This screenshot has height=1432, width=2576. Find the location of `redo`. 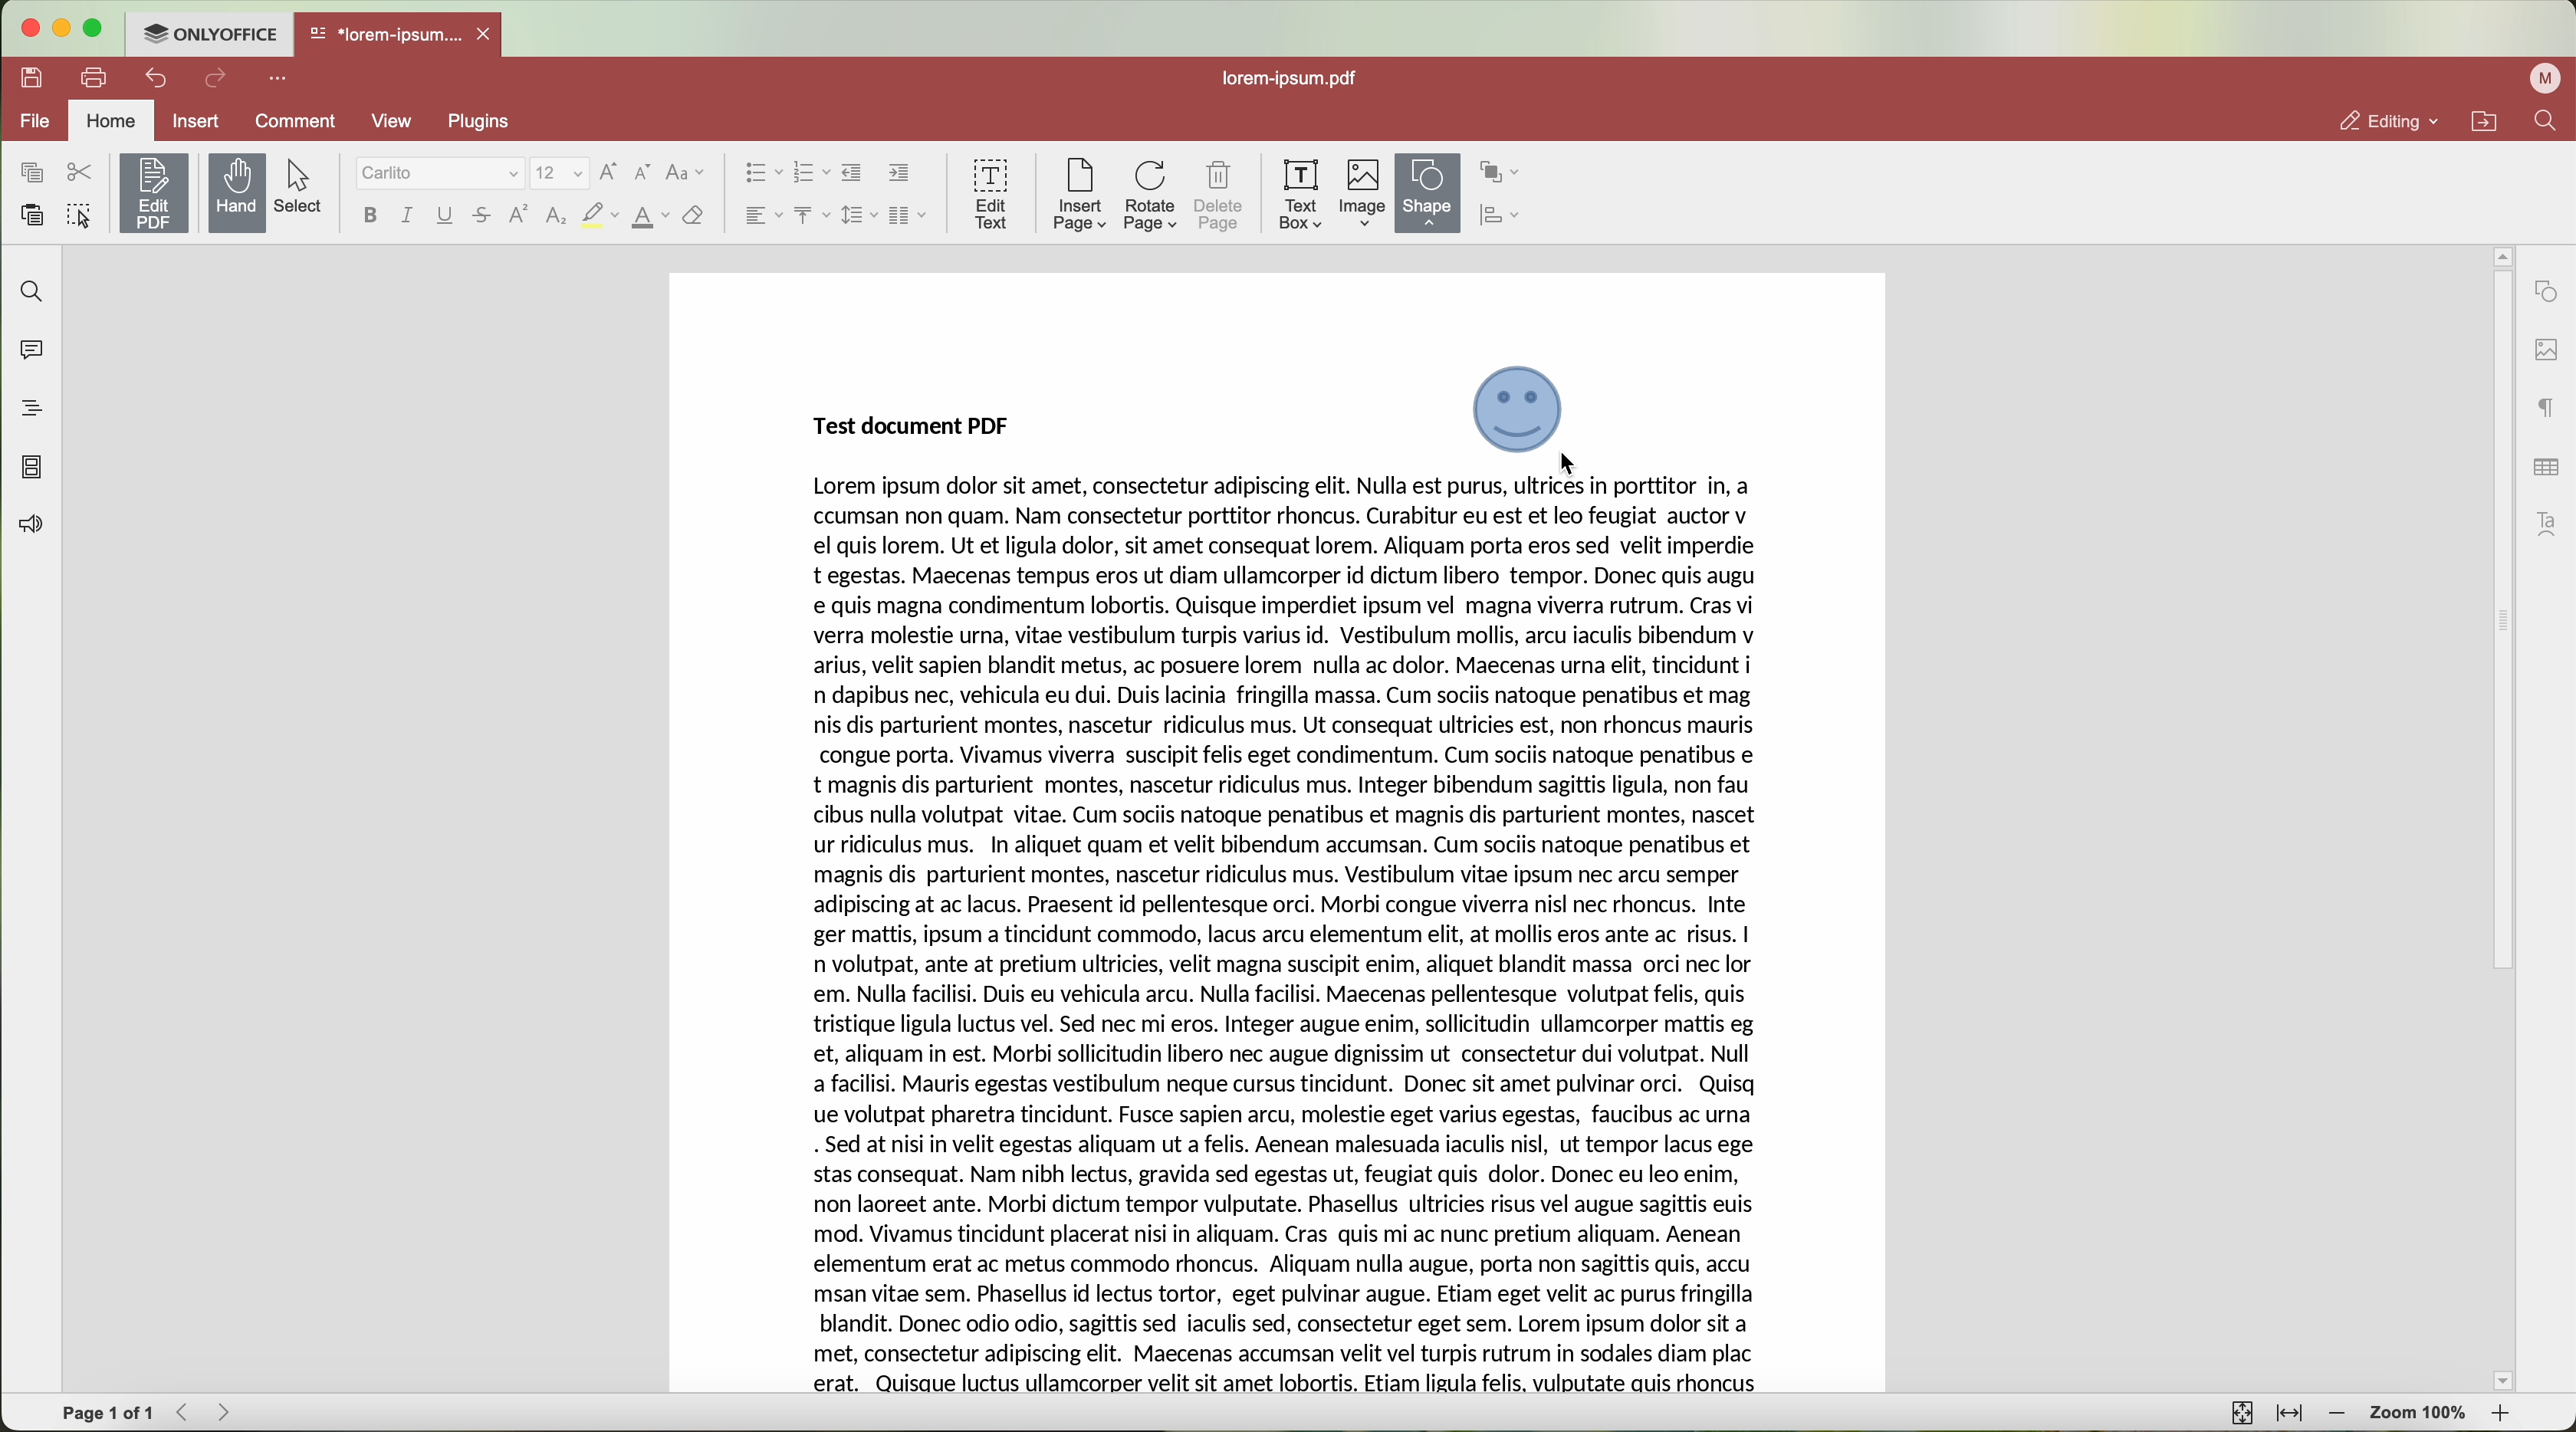

redo is located at coordinates (219, 81).